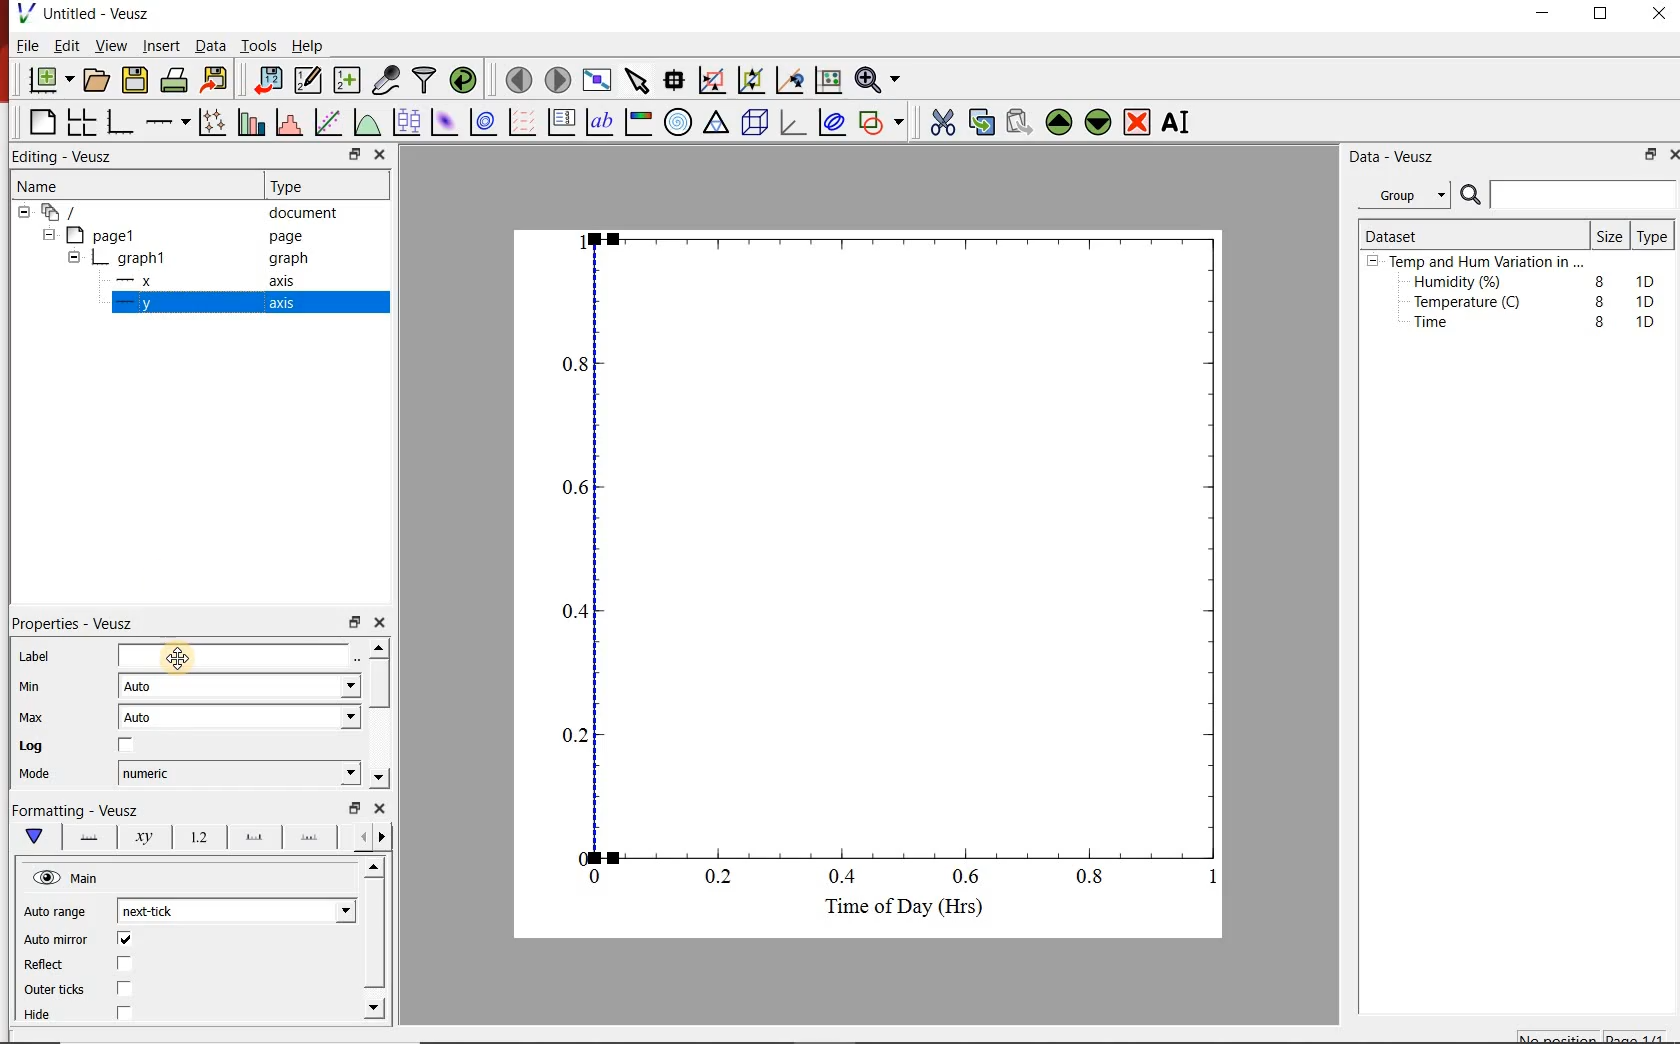 This screenshot has width=1680, height=1044. Describe the element at coordinates (967, 876) in the screenshot. I see `0.6` at that location.